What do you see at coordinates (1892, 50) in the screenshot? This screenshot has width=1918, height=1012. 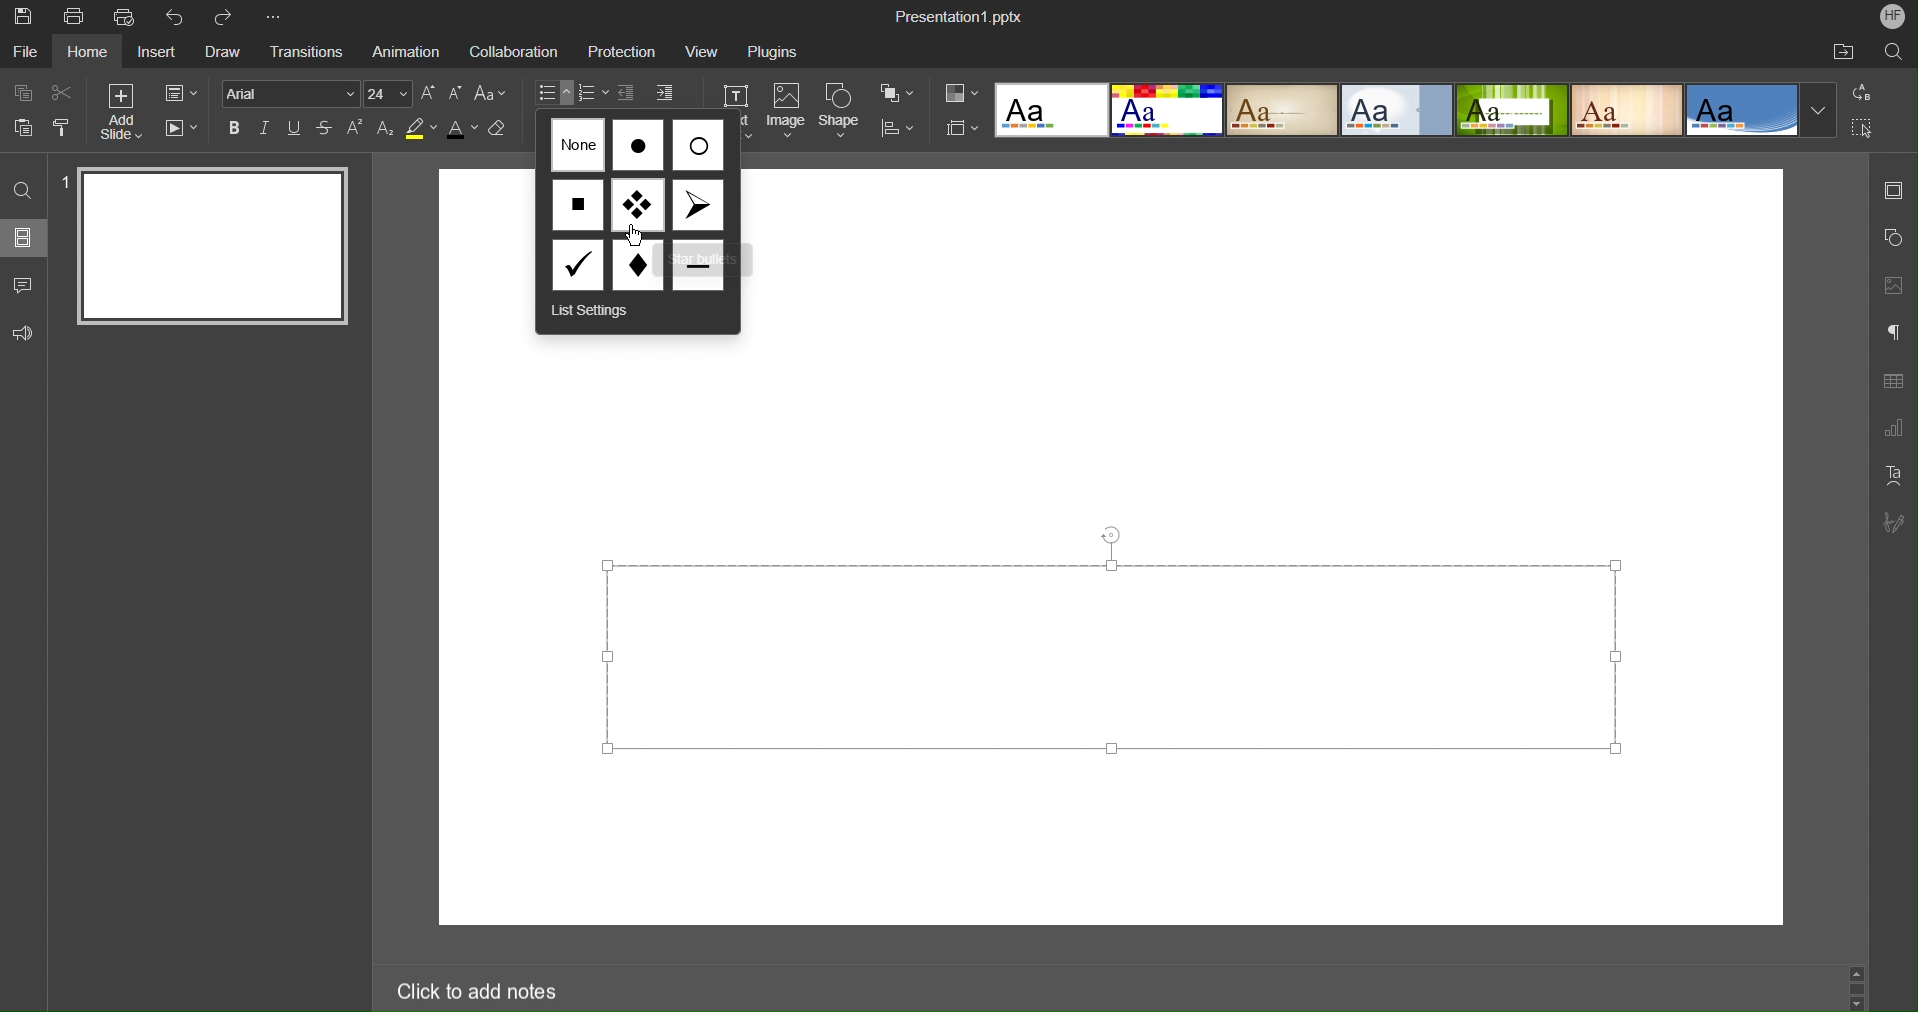 I see `Search` at bounding box center [1892, 50].